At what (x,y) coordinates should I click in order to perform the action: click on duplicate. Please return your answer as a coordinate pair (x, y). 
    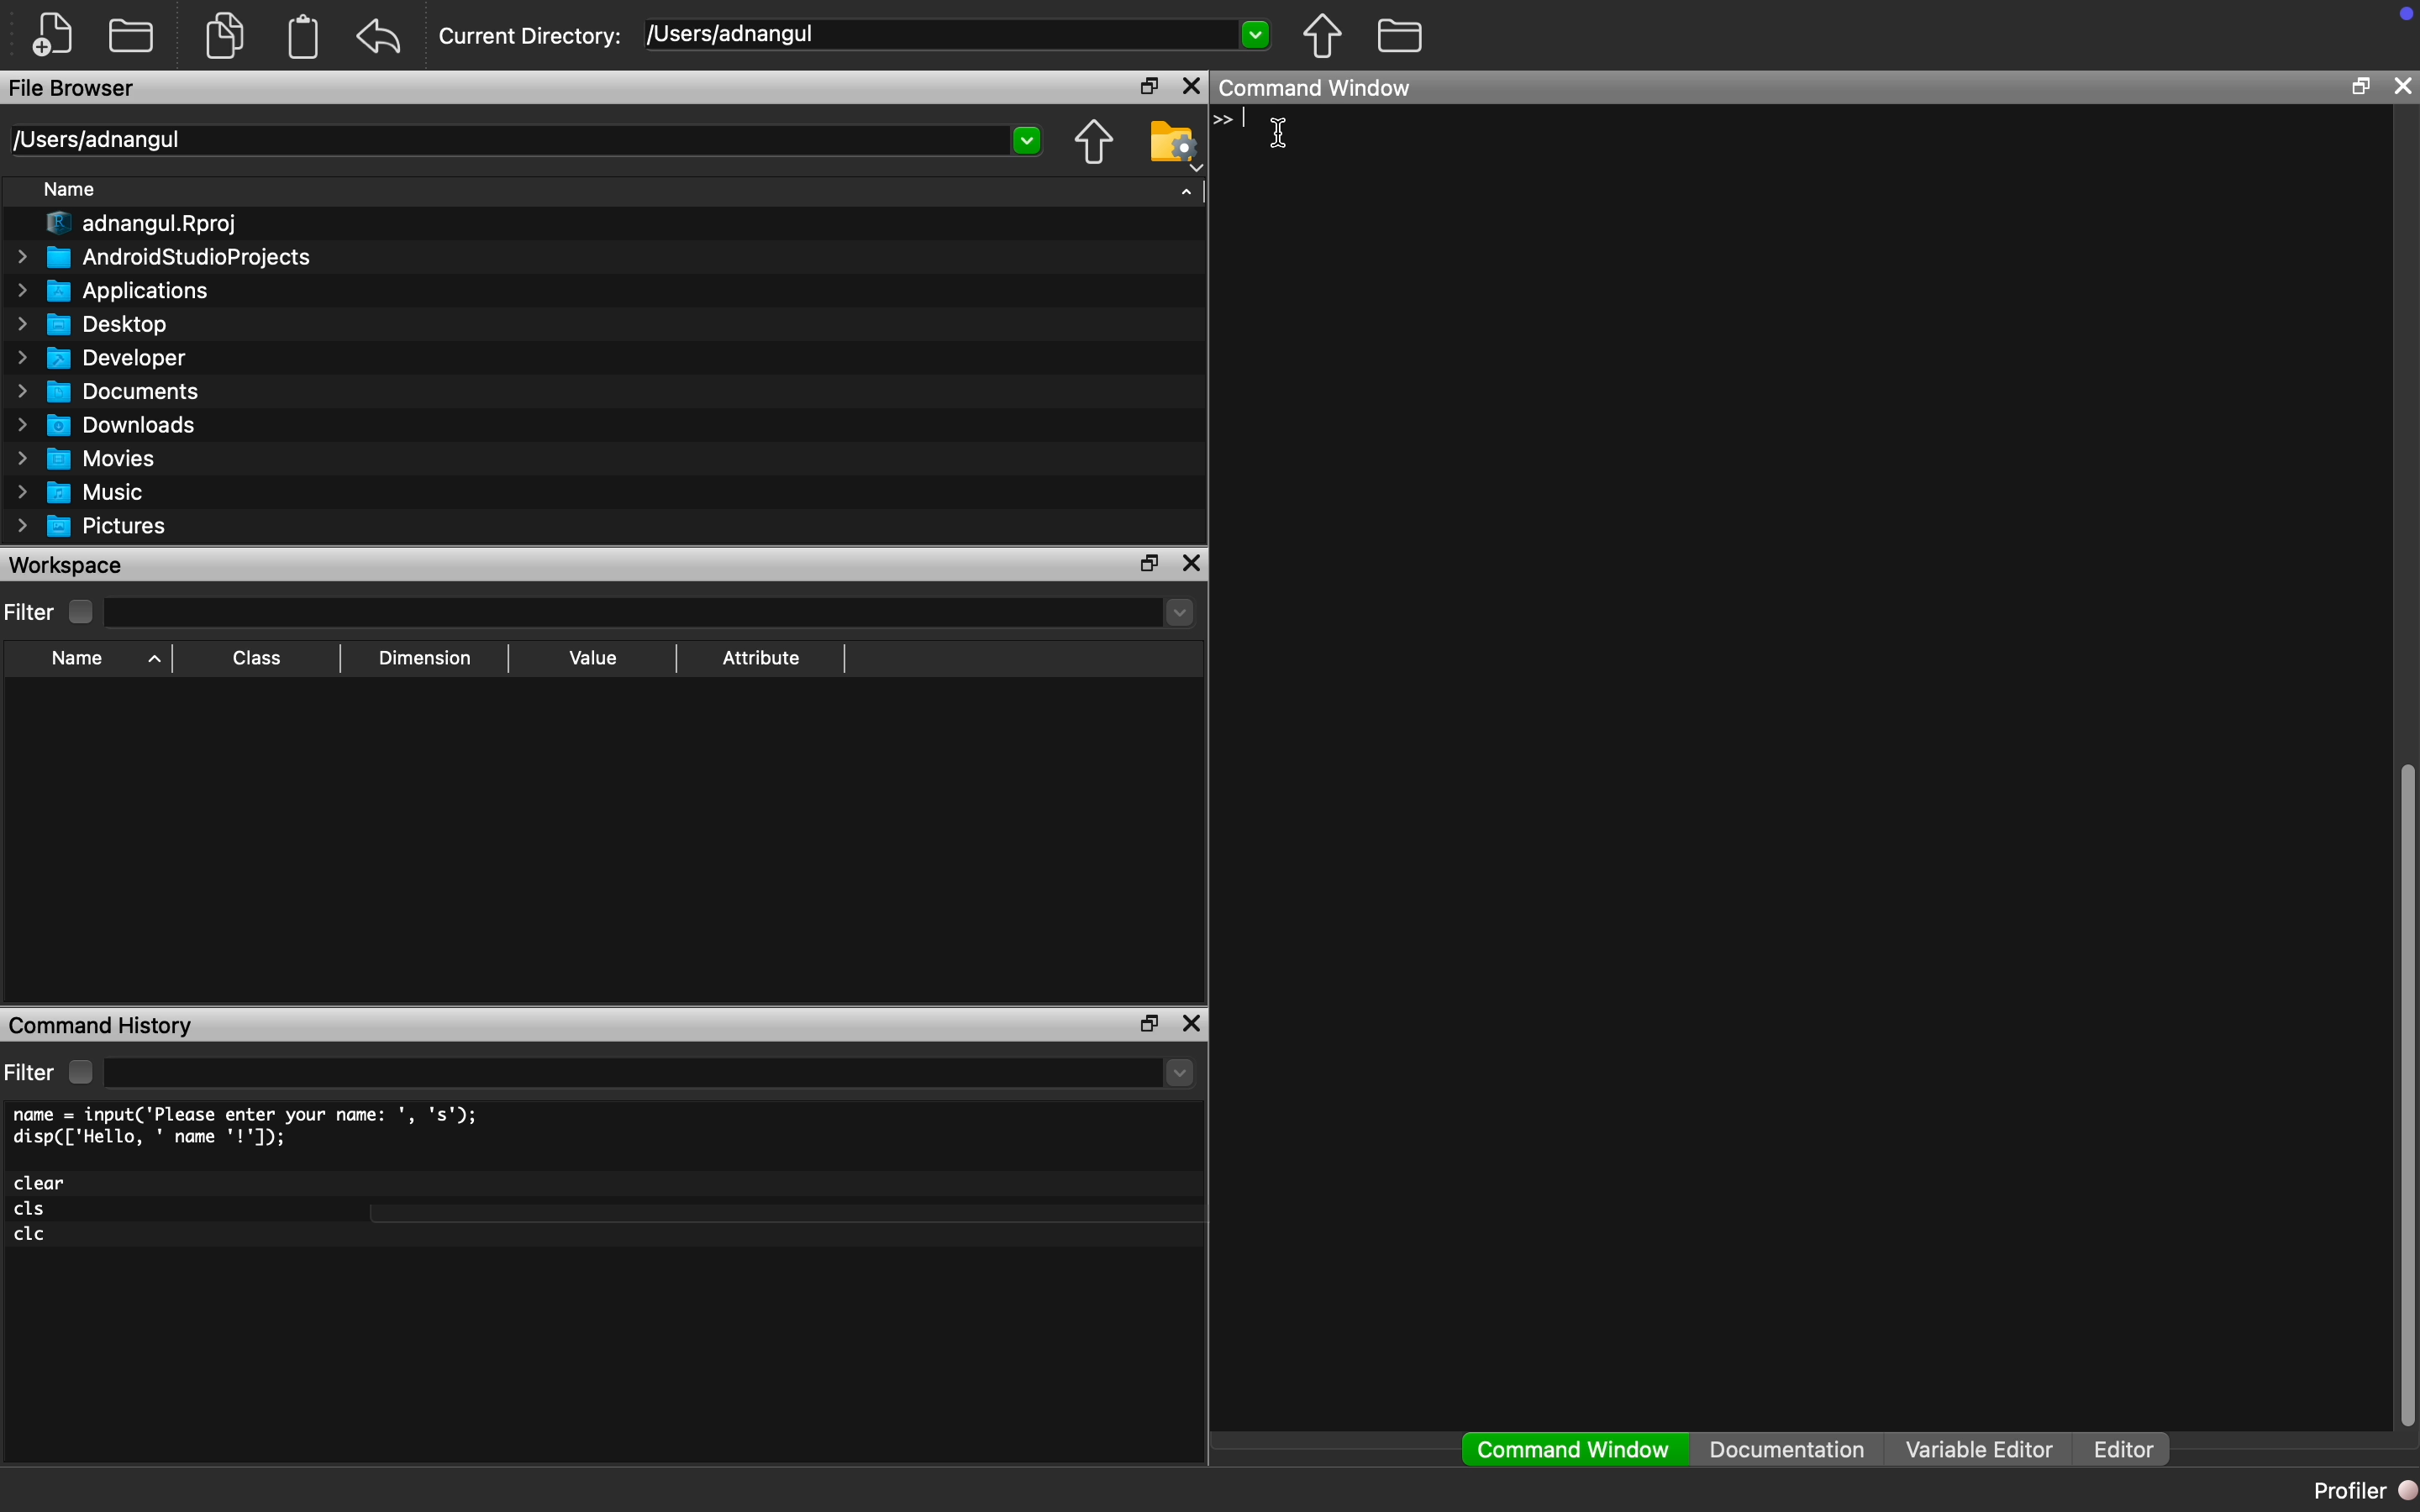
    Looking at the image, I should click on (227, 35).